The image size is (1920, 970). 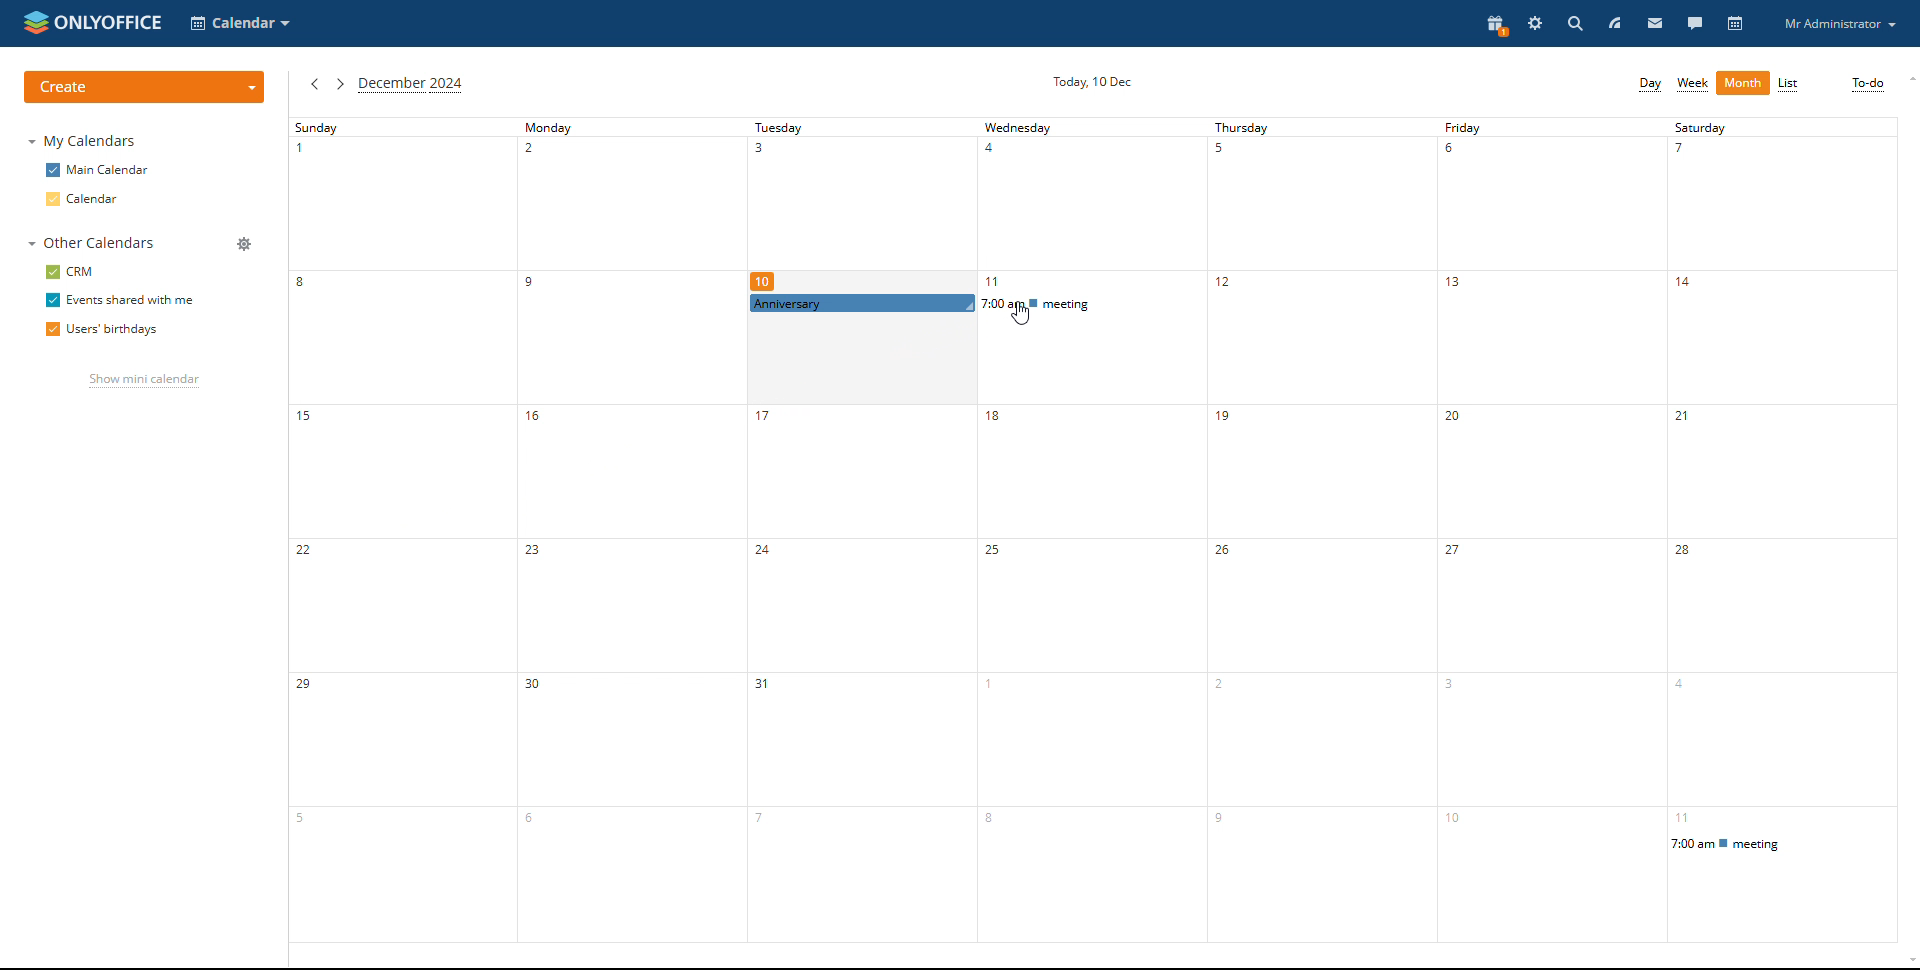 What do you see at coordinates (1615, 23) in the screenshot?
I see `feed` at bounding box center [1615, 23].